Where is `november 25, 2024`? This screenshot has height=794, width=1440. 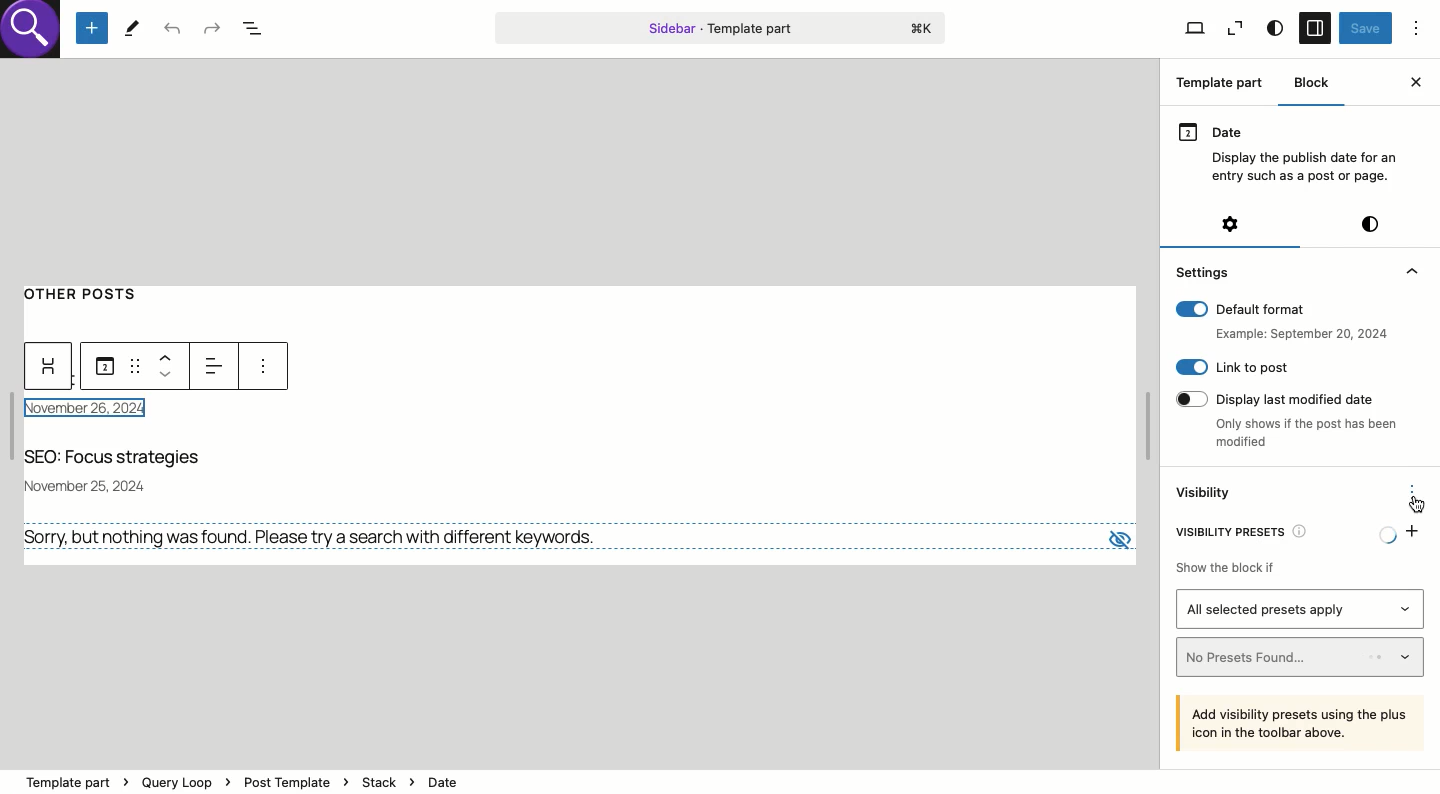 november 25, 2024 is located at coordinates (95, 483).